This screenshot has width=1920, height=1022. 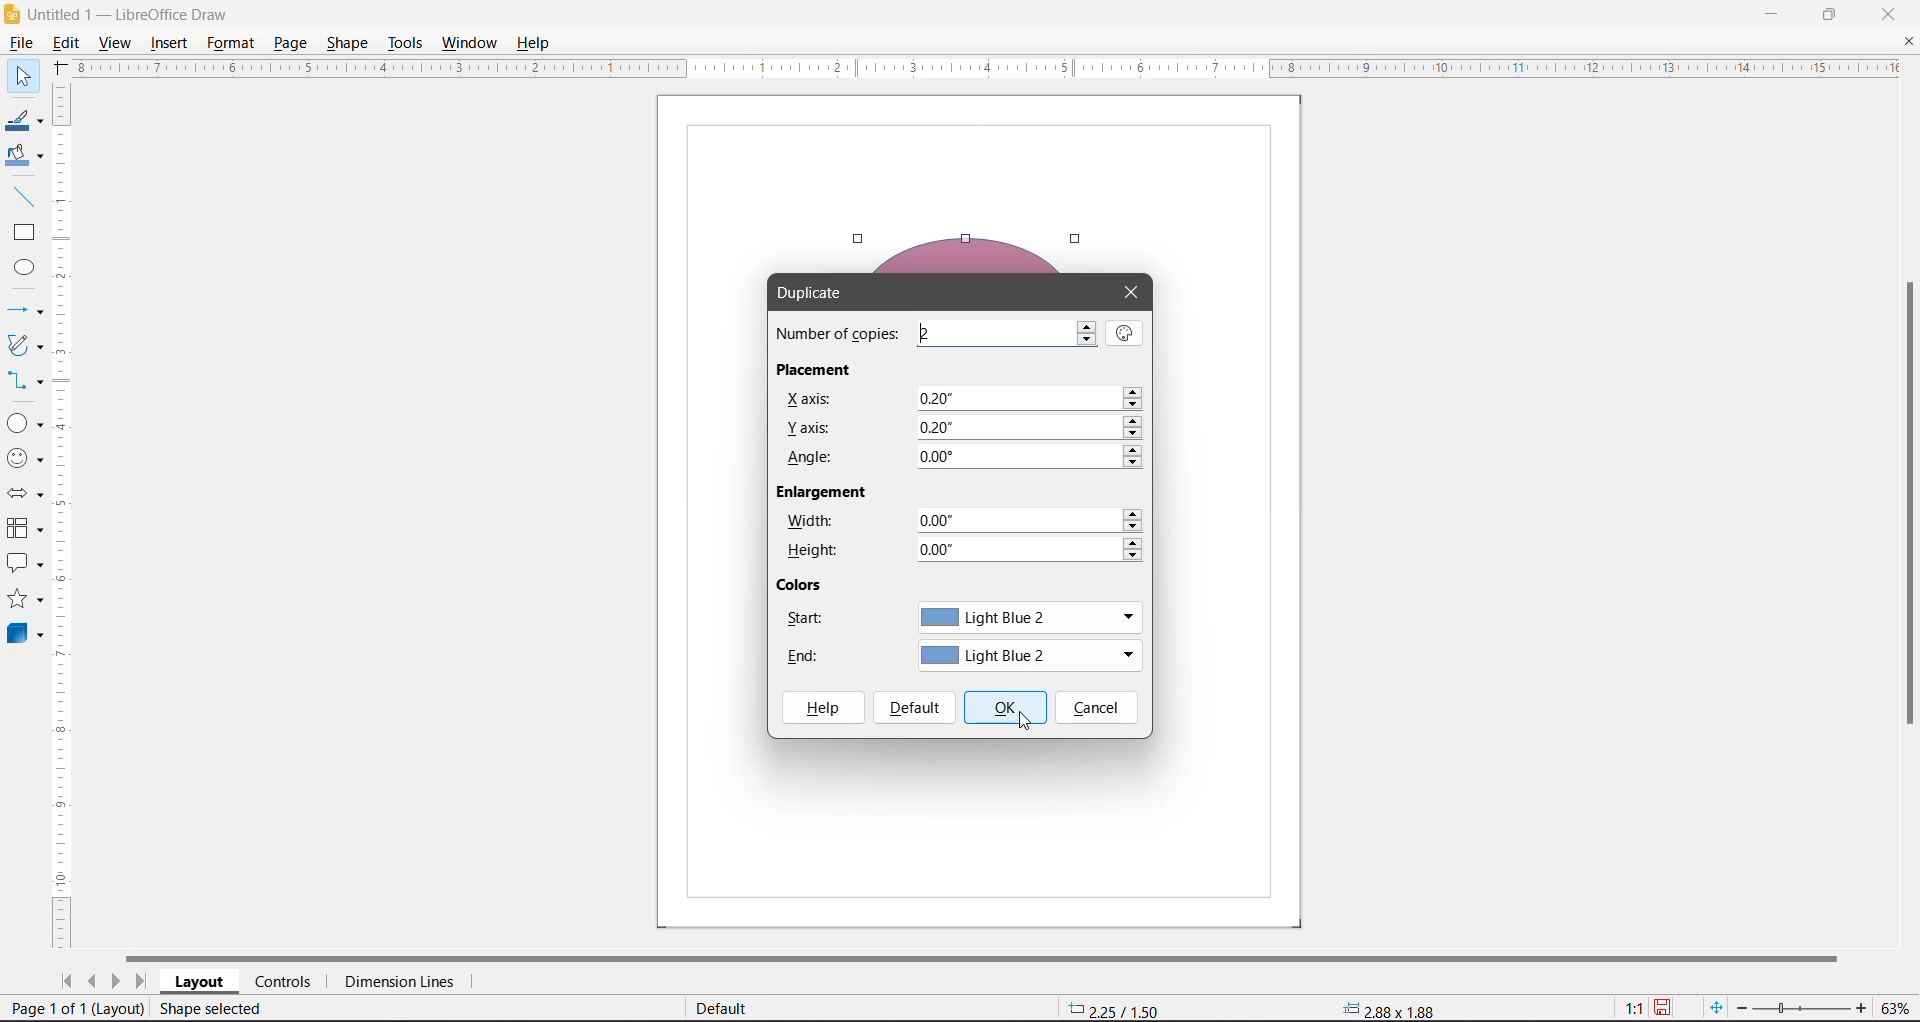 What do you see at coordinates (141, 981) in the screenshot?
I see `Scroll to last page` at bounding box center [141, 981].